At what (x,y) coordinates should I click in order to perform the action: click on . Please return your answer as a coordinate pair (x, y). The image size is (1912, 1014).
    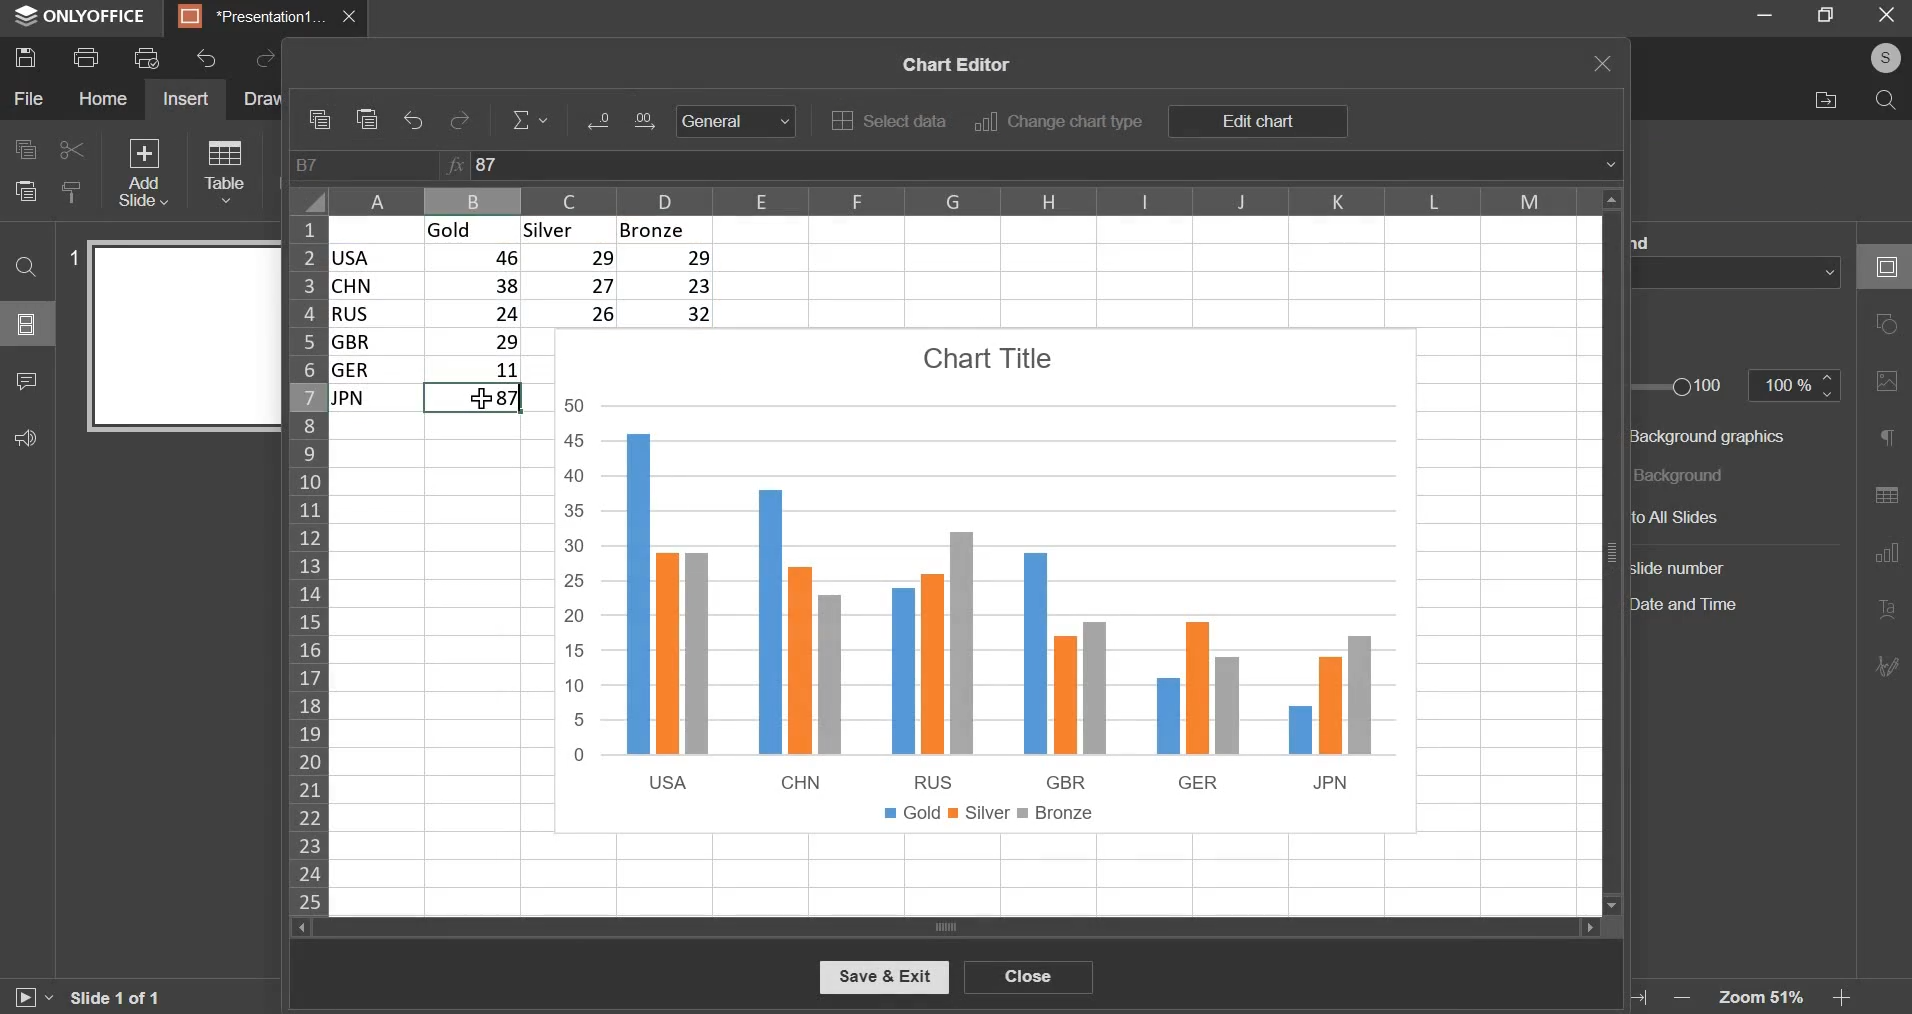
    Looking at the image, I should click on (597, 124).